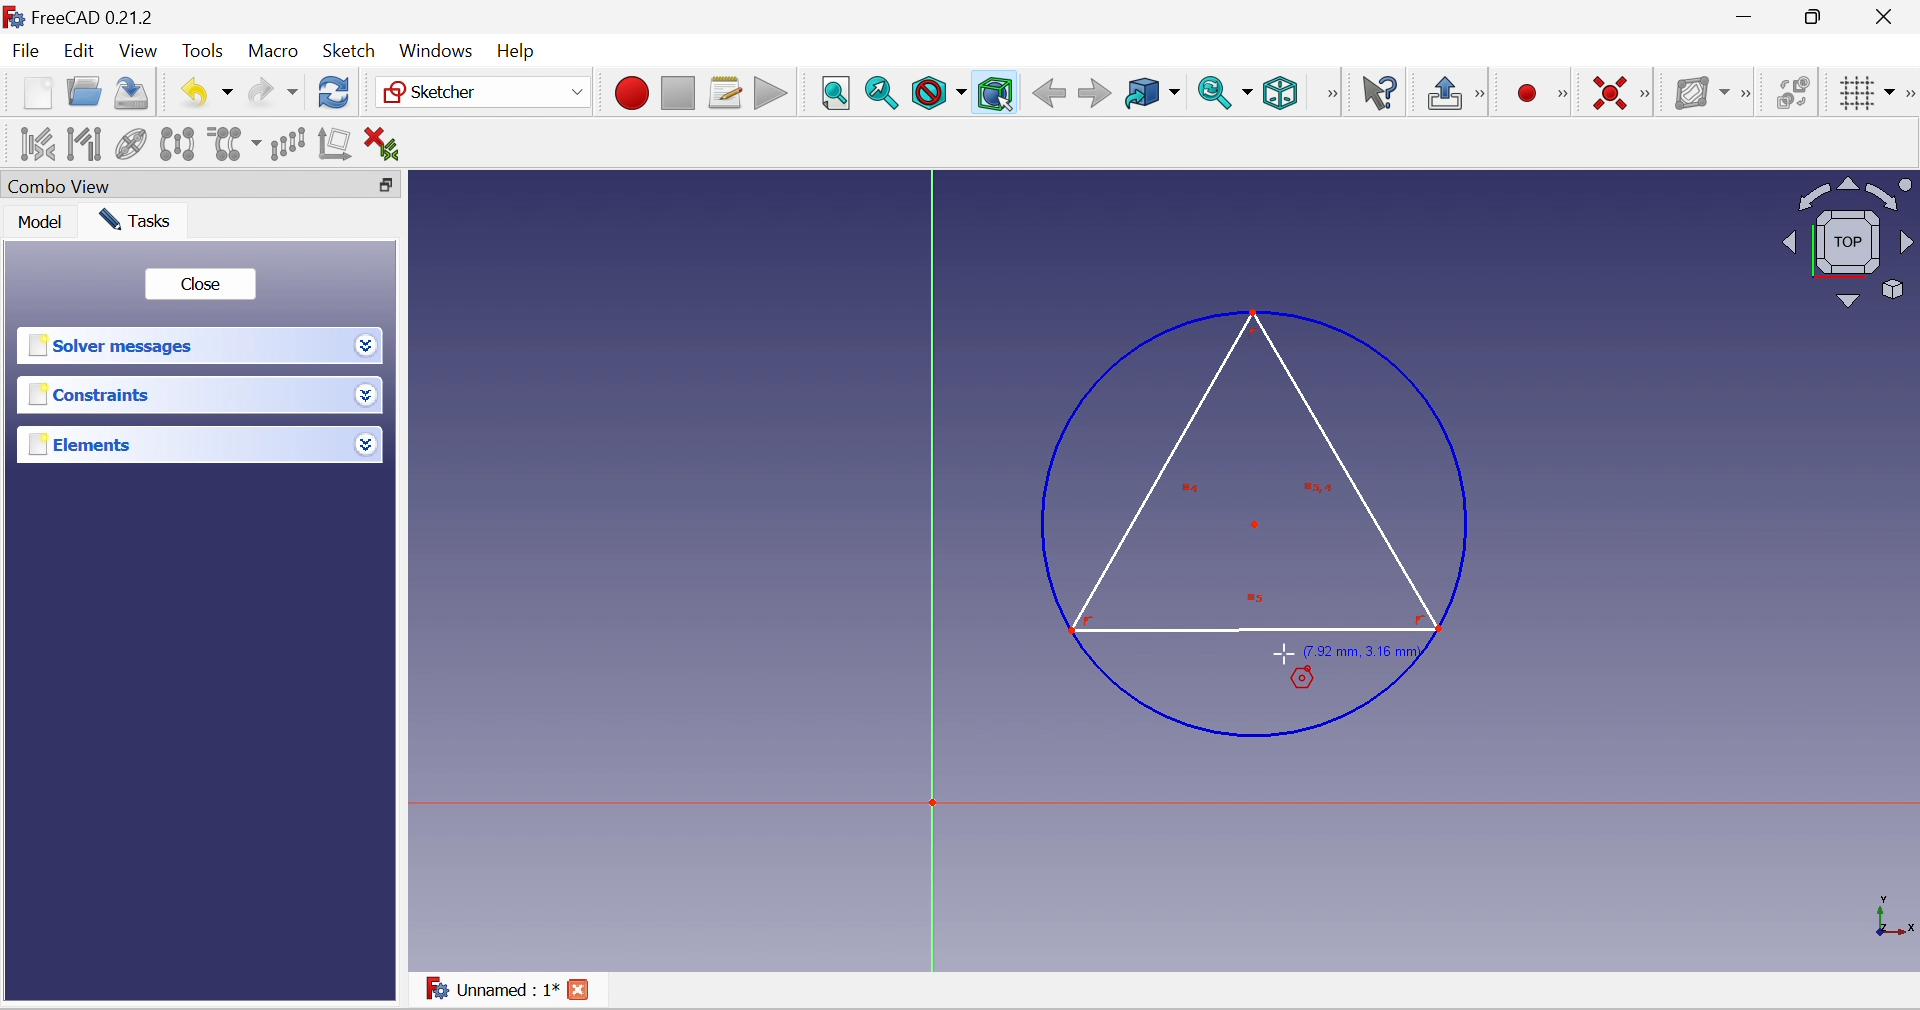 This screenshot has height=1010, width=1920. What do you see at coordinates (349, 51) in the screenshot?
I see `Sketch` at bounding box center [349, 51].